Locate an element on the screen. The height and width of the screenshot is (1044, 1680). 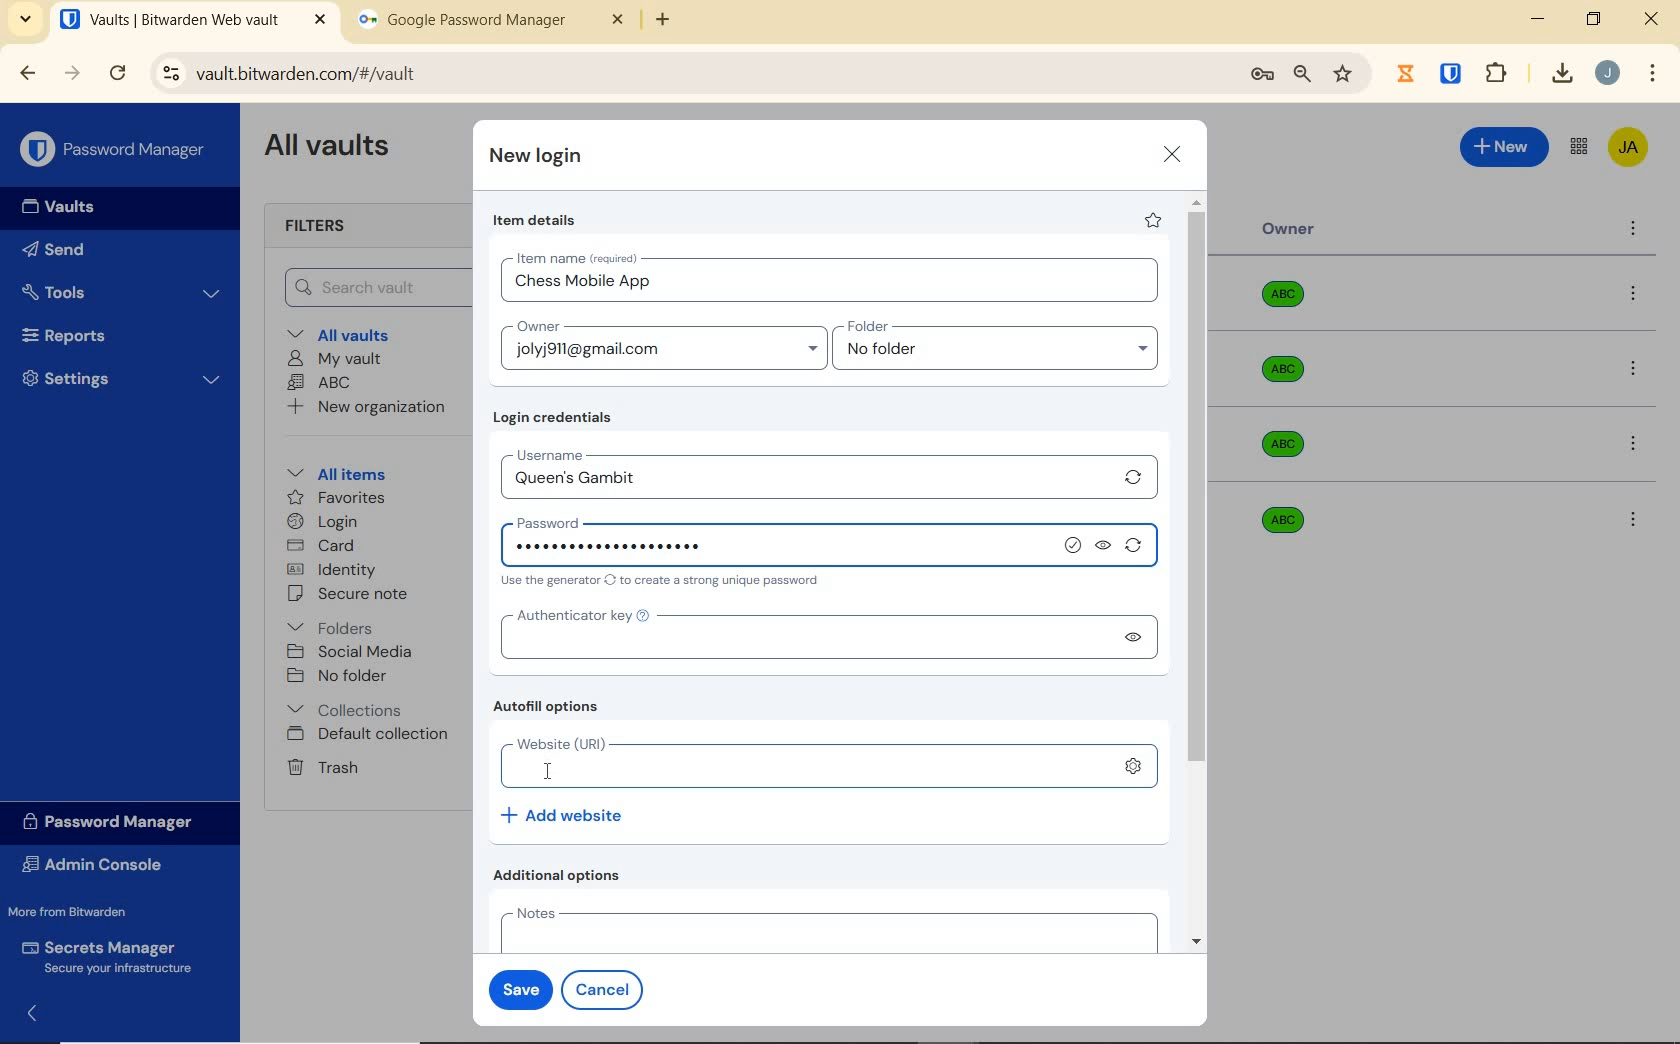
identity is located at coordinates (332, 570).